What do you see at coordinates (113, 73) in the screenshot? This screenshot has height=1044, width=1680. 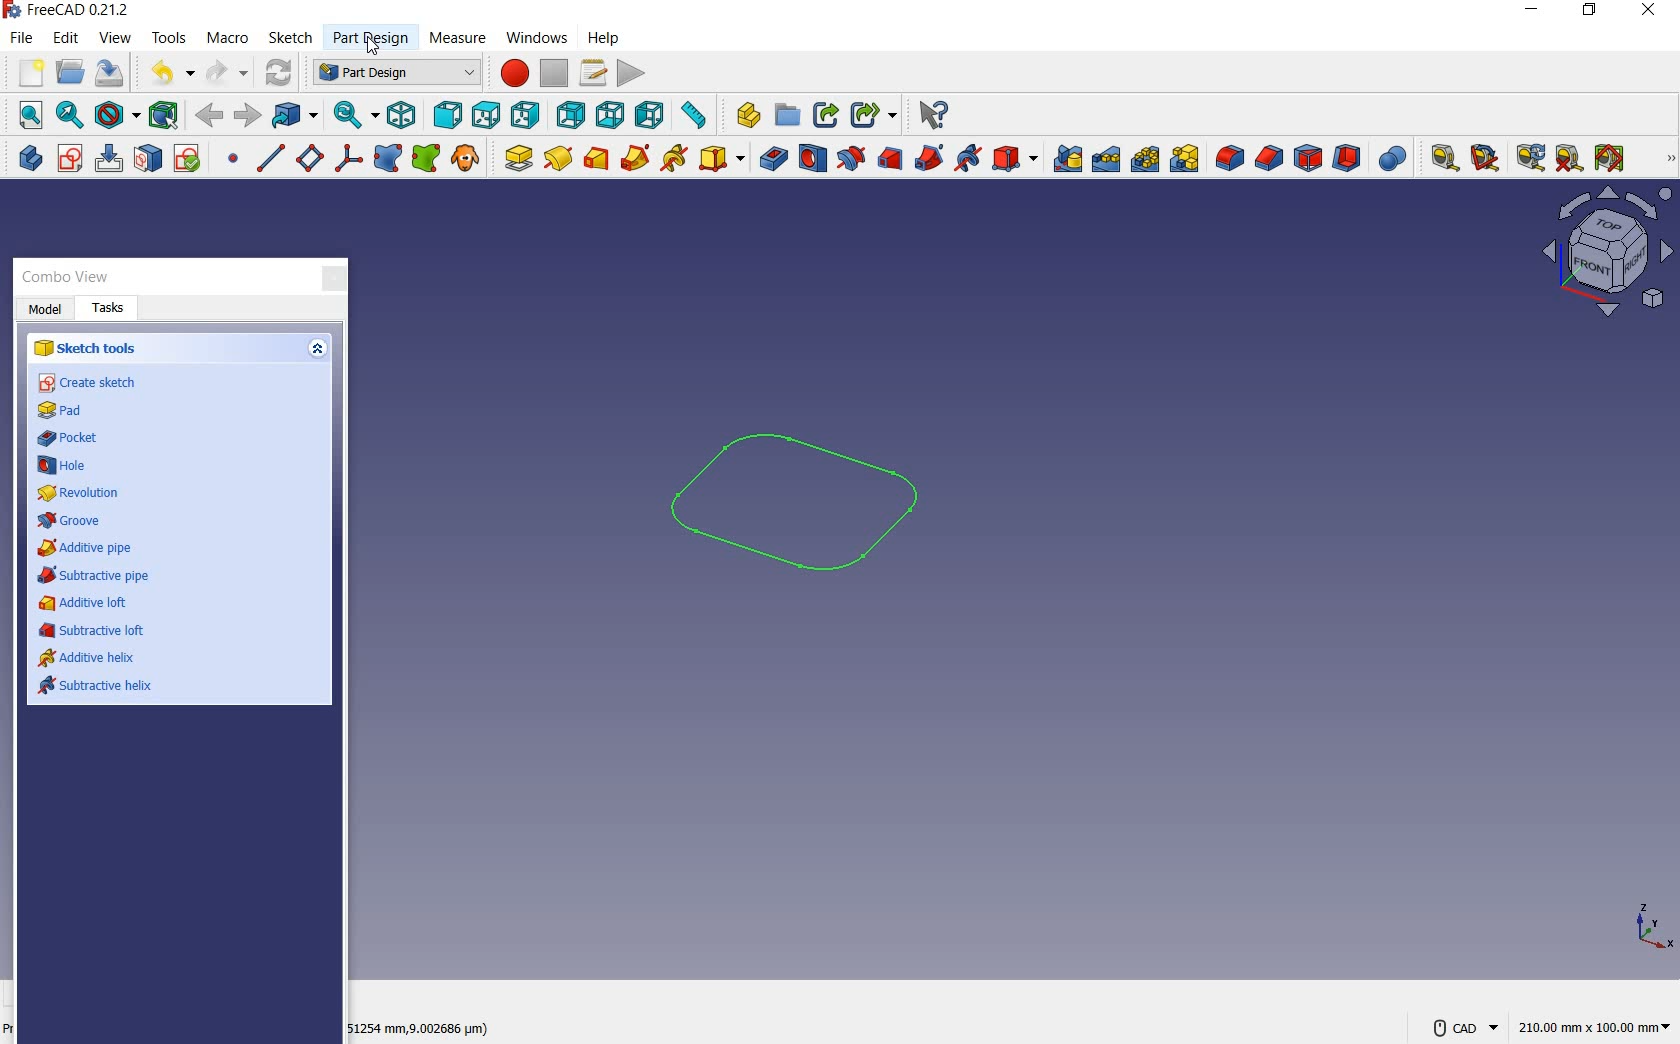 I see `save` at bounding box center [113, 73].